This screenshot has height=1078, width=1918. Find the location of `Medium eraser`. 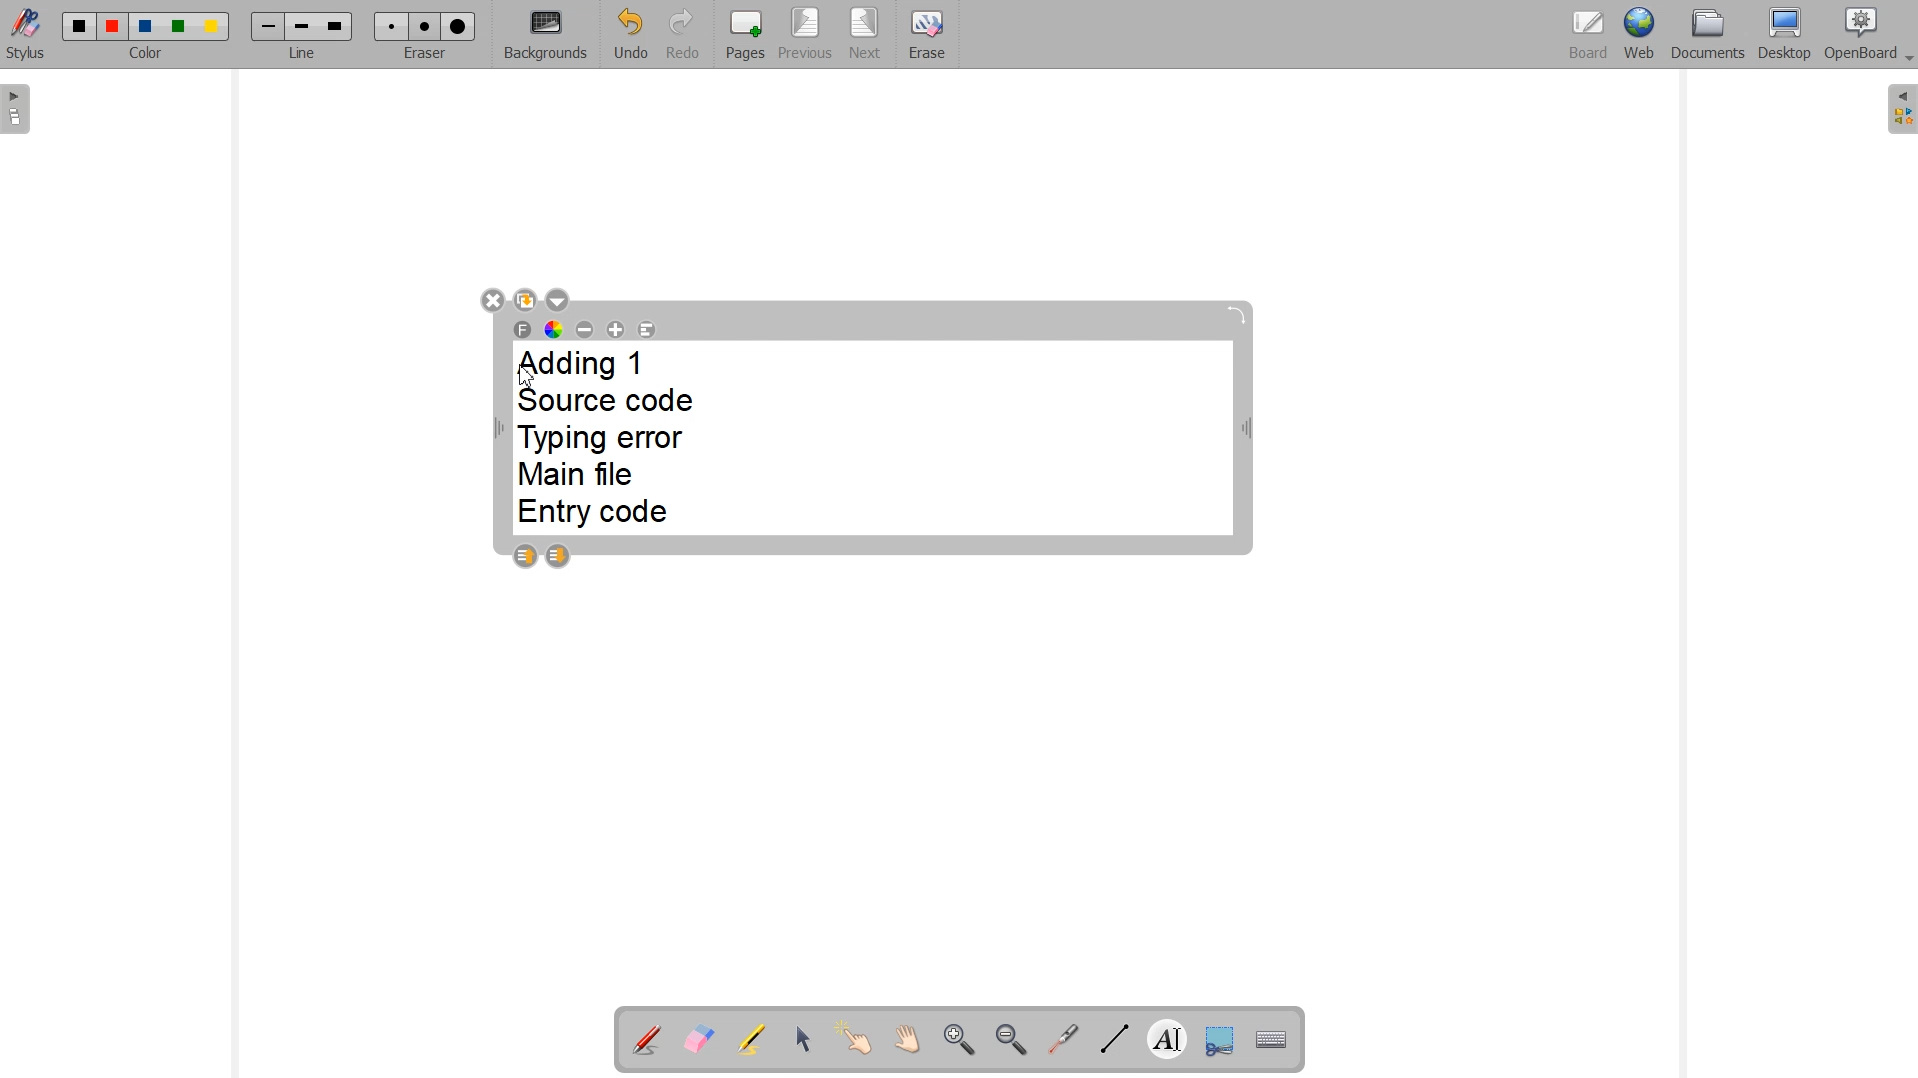

Medium eraser is located at coordinates (426, 27).